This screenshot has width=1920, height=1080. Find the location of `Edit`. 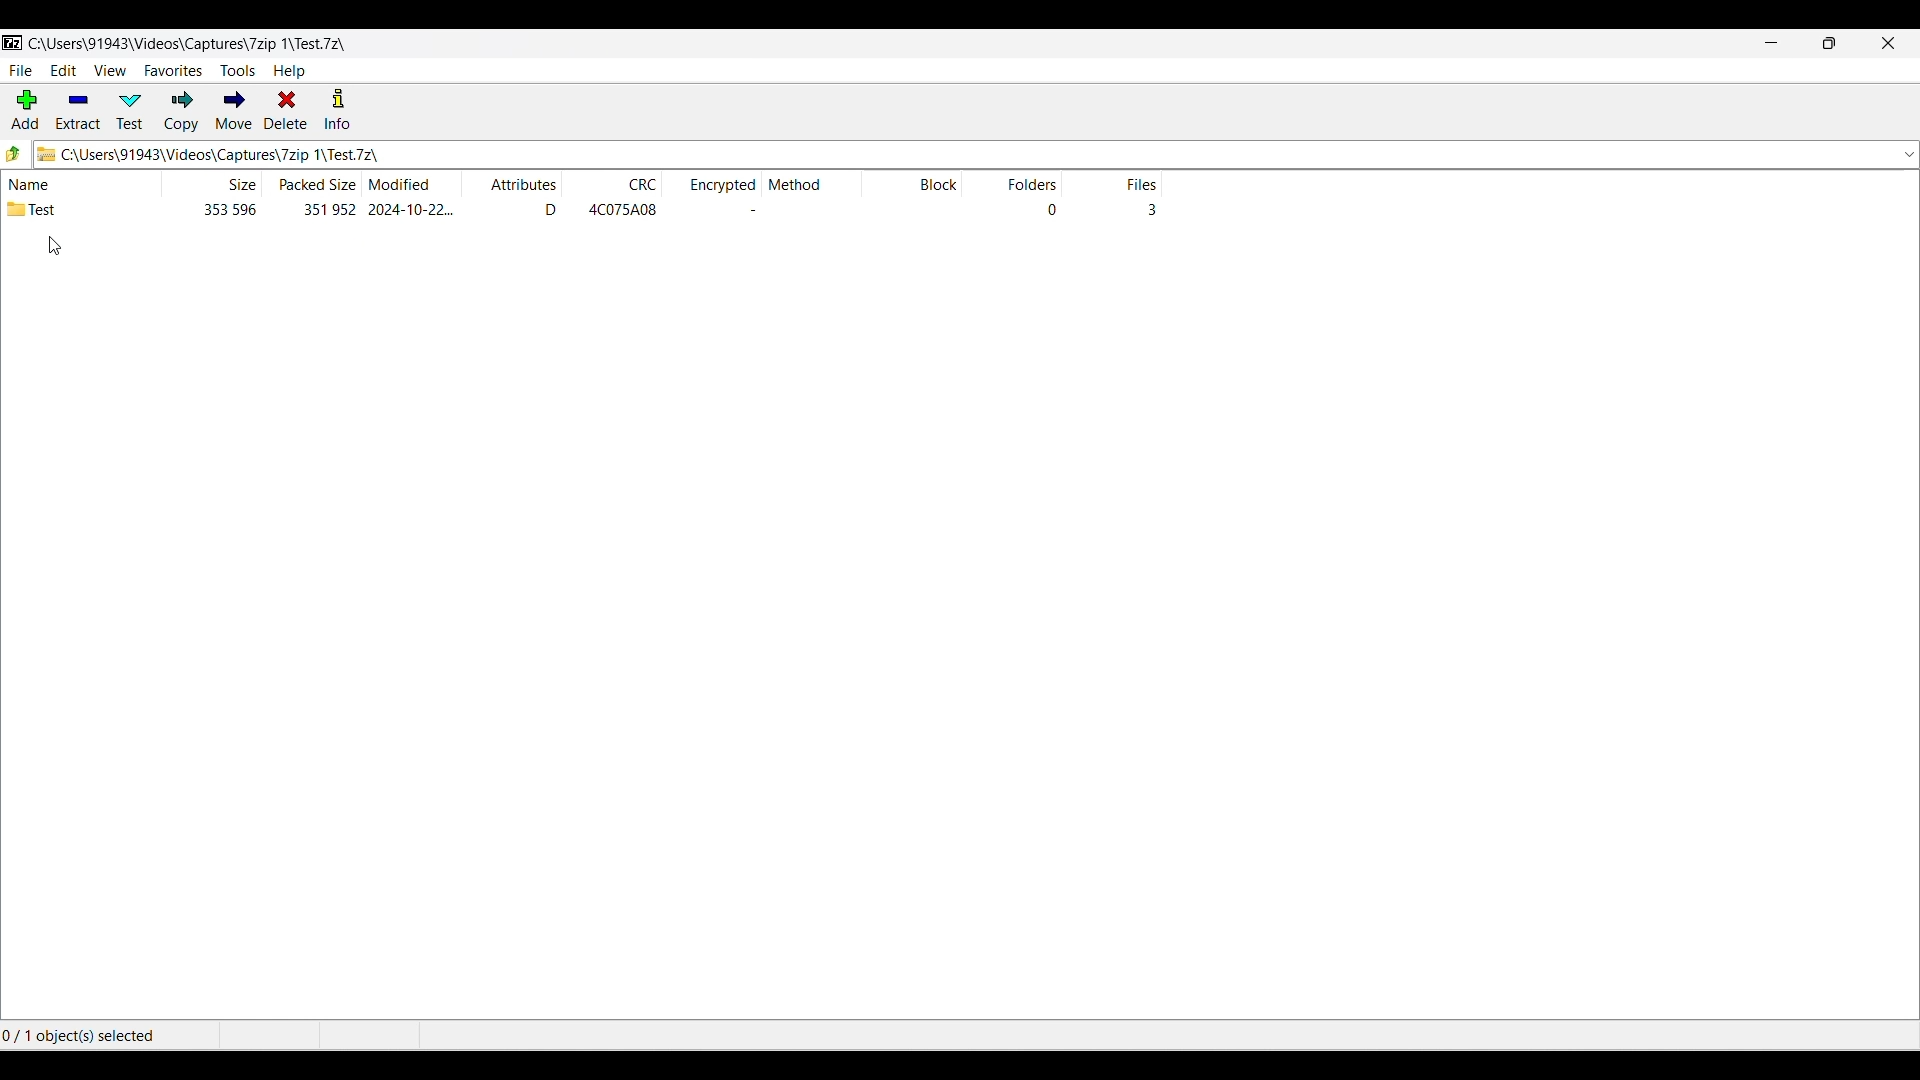

Edit is located at coordinates (64, 70).